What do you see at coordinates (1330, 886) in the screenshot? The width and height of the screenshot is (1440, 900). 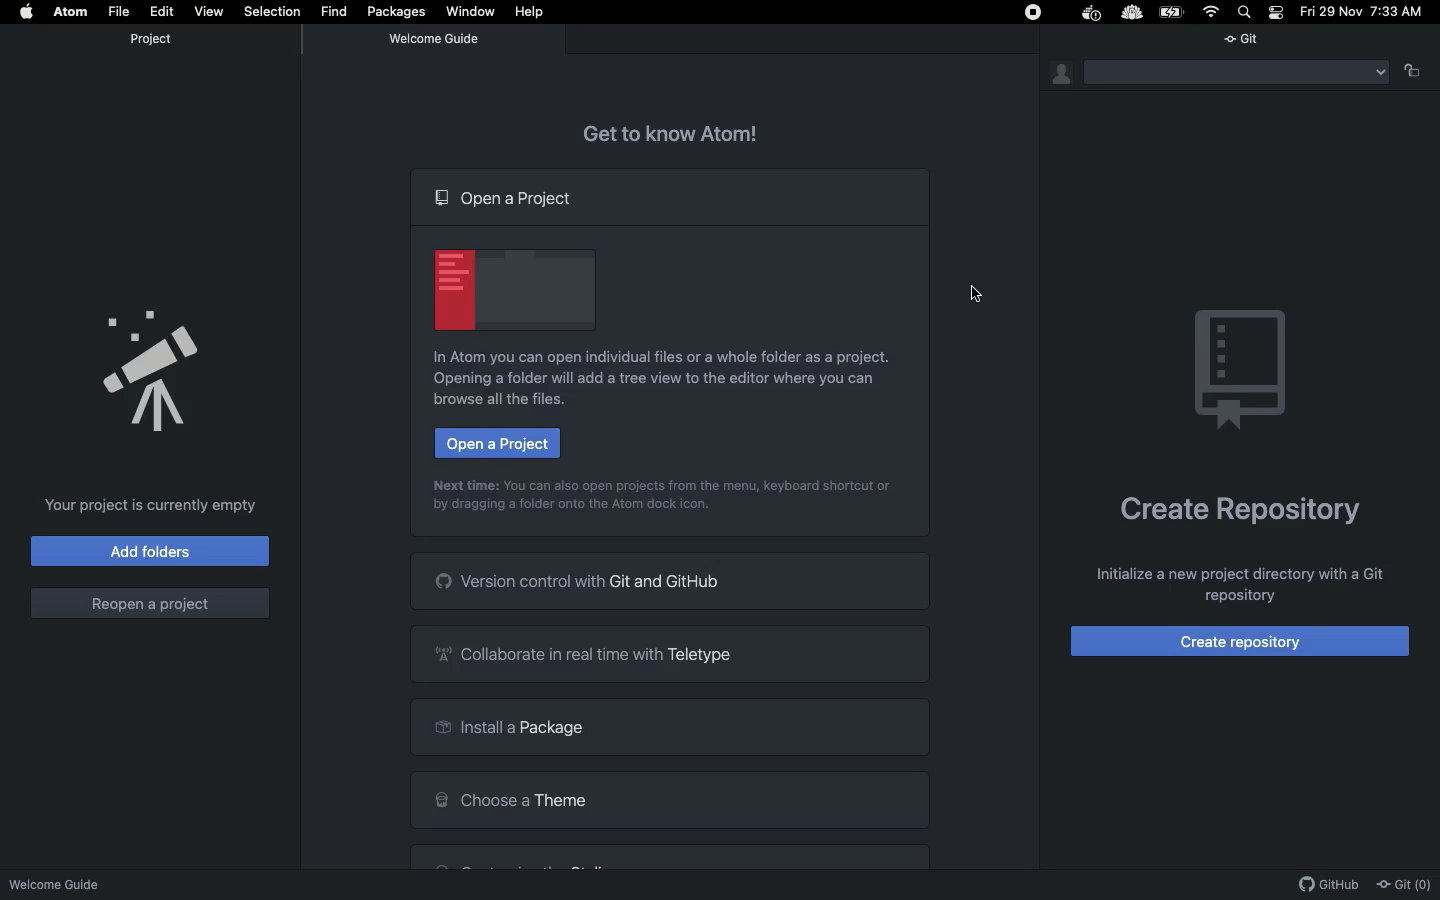 I see `Github` at bounding box center [1330, 886].